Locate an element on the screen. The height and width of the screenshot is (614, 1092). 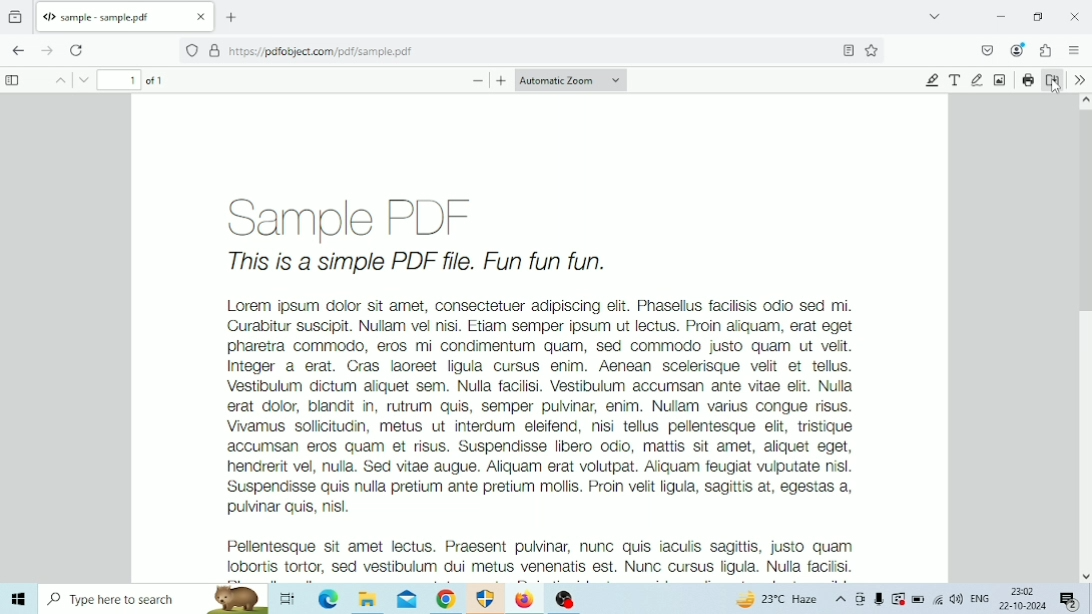
Notifications is located at coordinates (1070, 601).